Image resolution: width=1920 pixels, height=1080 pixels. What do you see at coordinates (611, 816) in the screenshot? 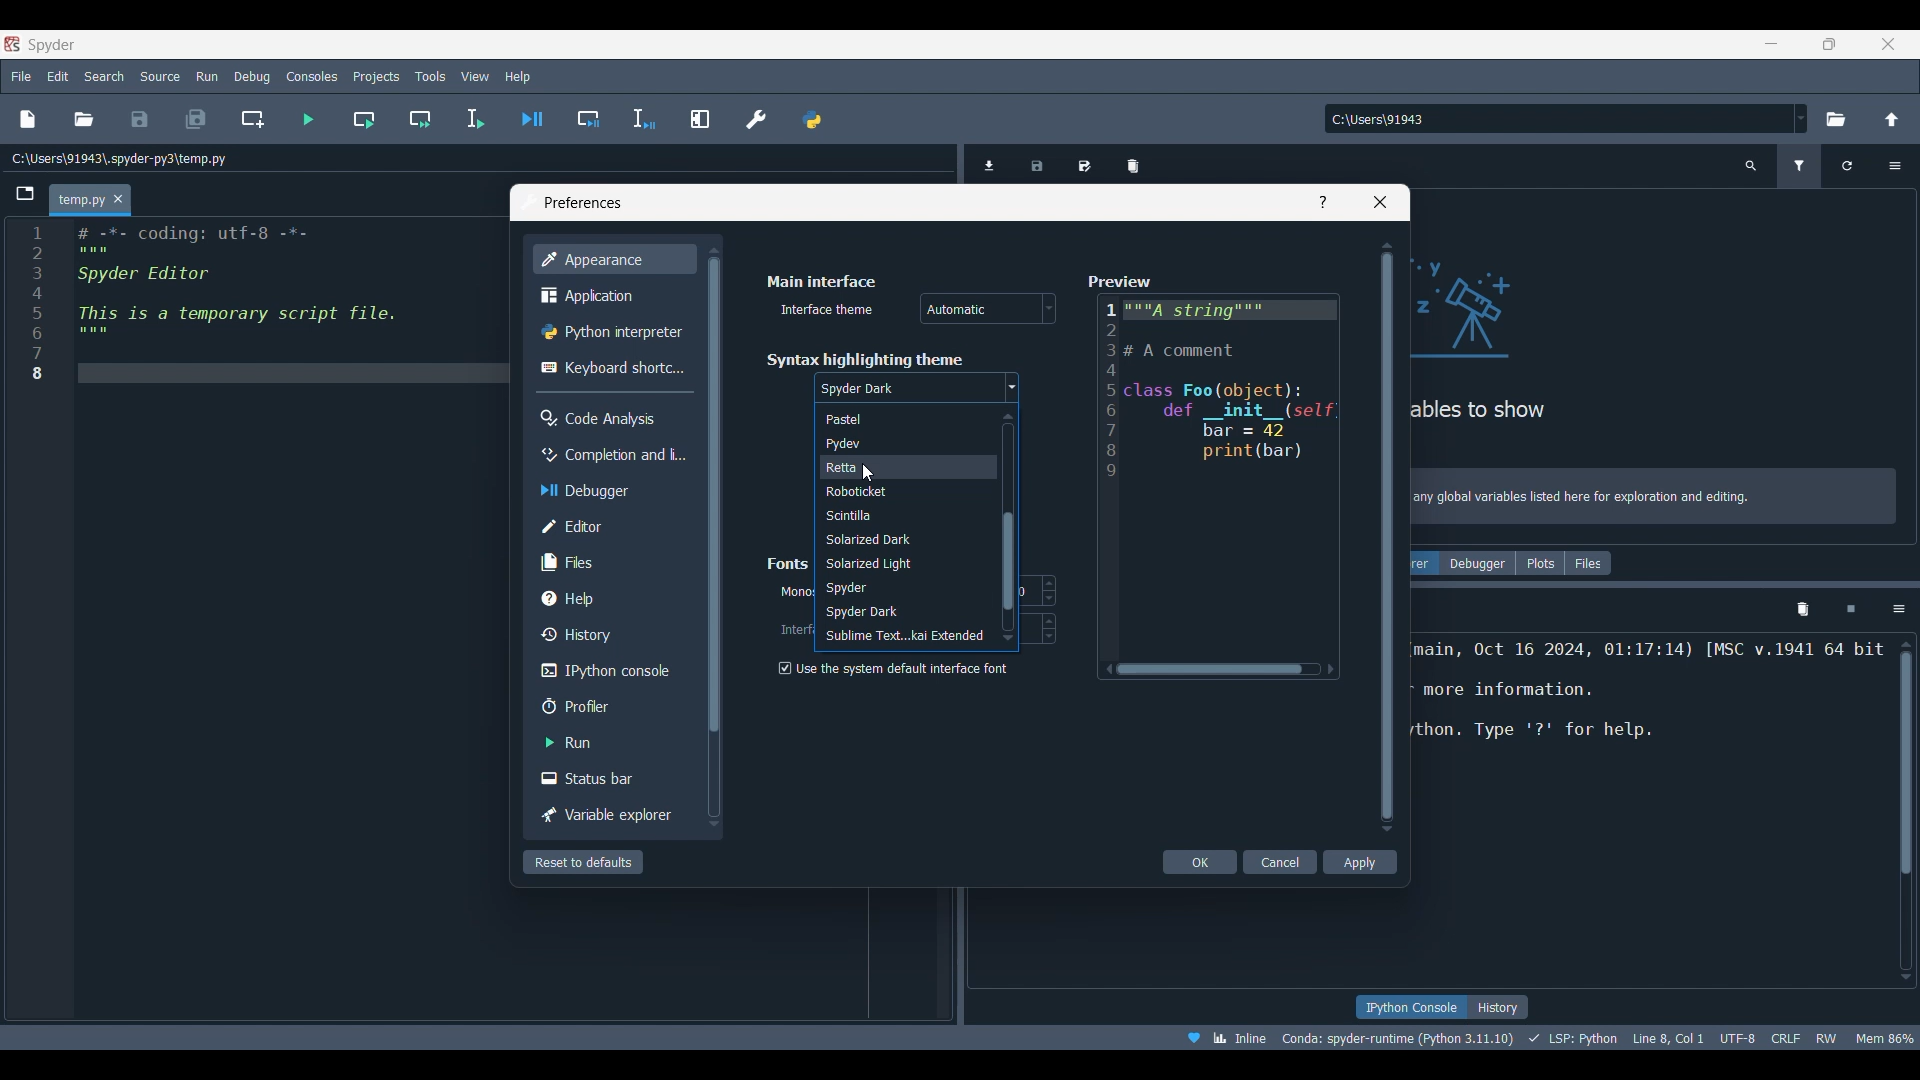
I see `Variable explorer` at bounding box center [611, 816].